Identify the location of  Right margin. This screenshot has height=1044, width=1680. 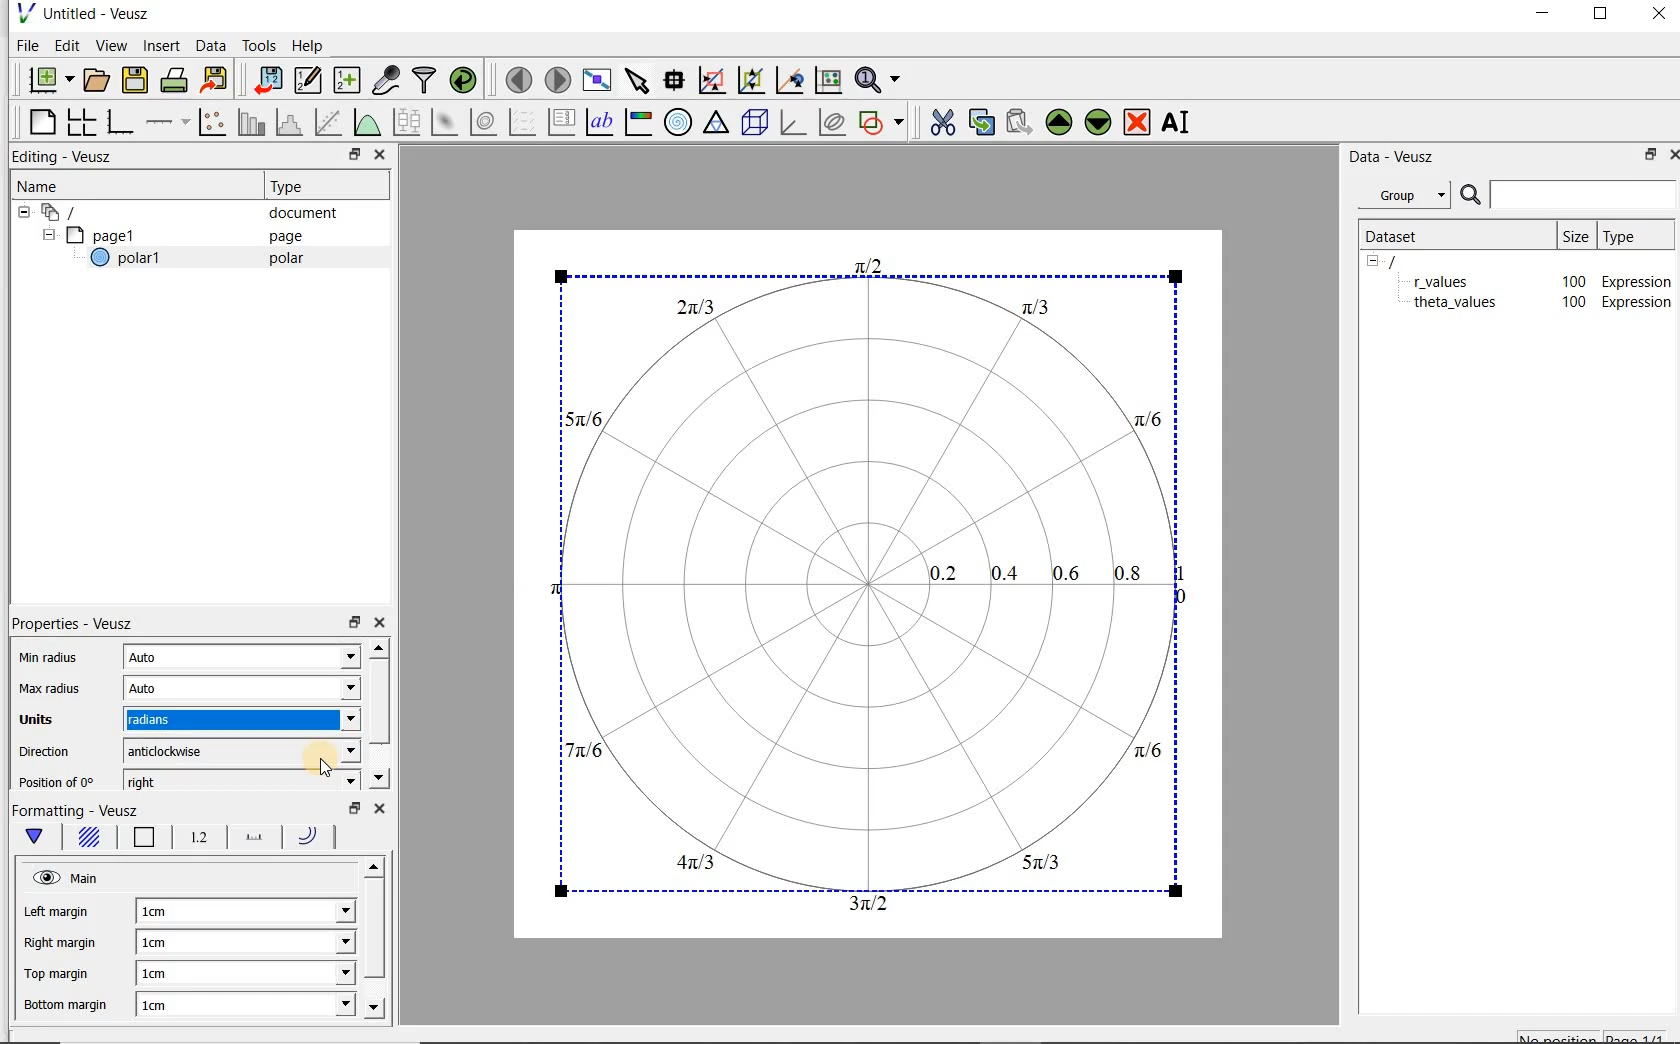
(62, 942).